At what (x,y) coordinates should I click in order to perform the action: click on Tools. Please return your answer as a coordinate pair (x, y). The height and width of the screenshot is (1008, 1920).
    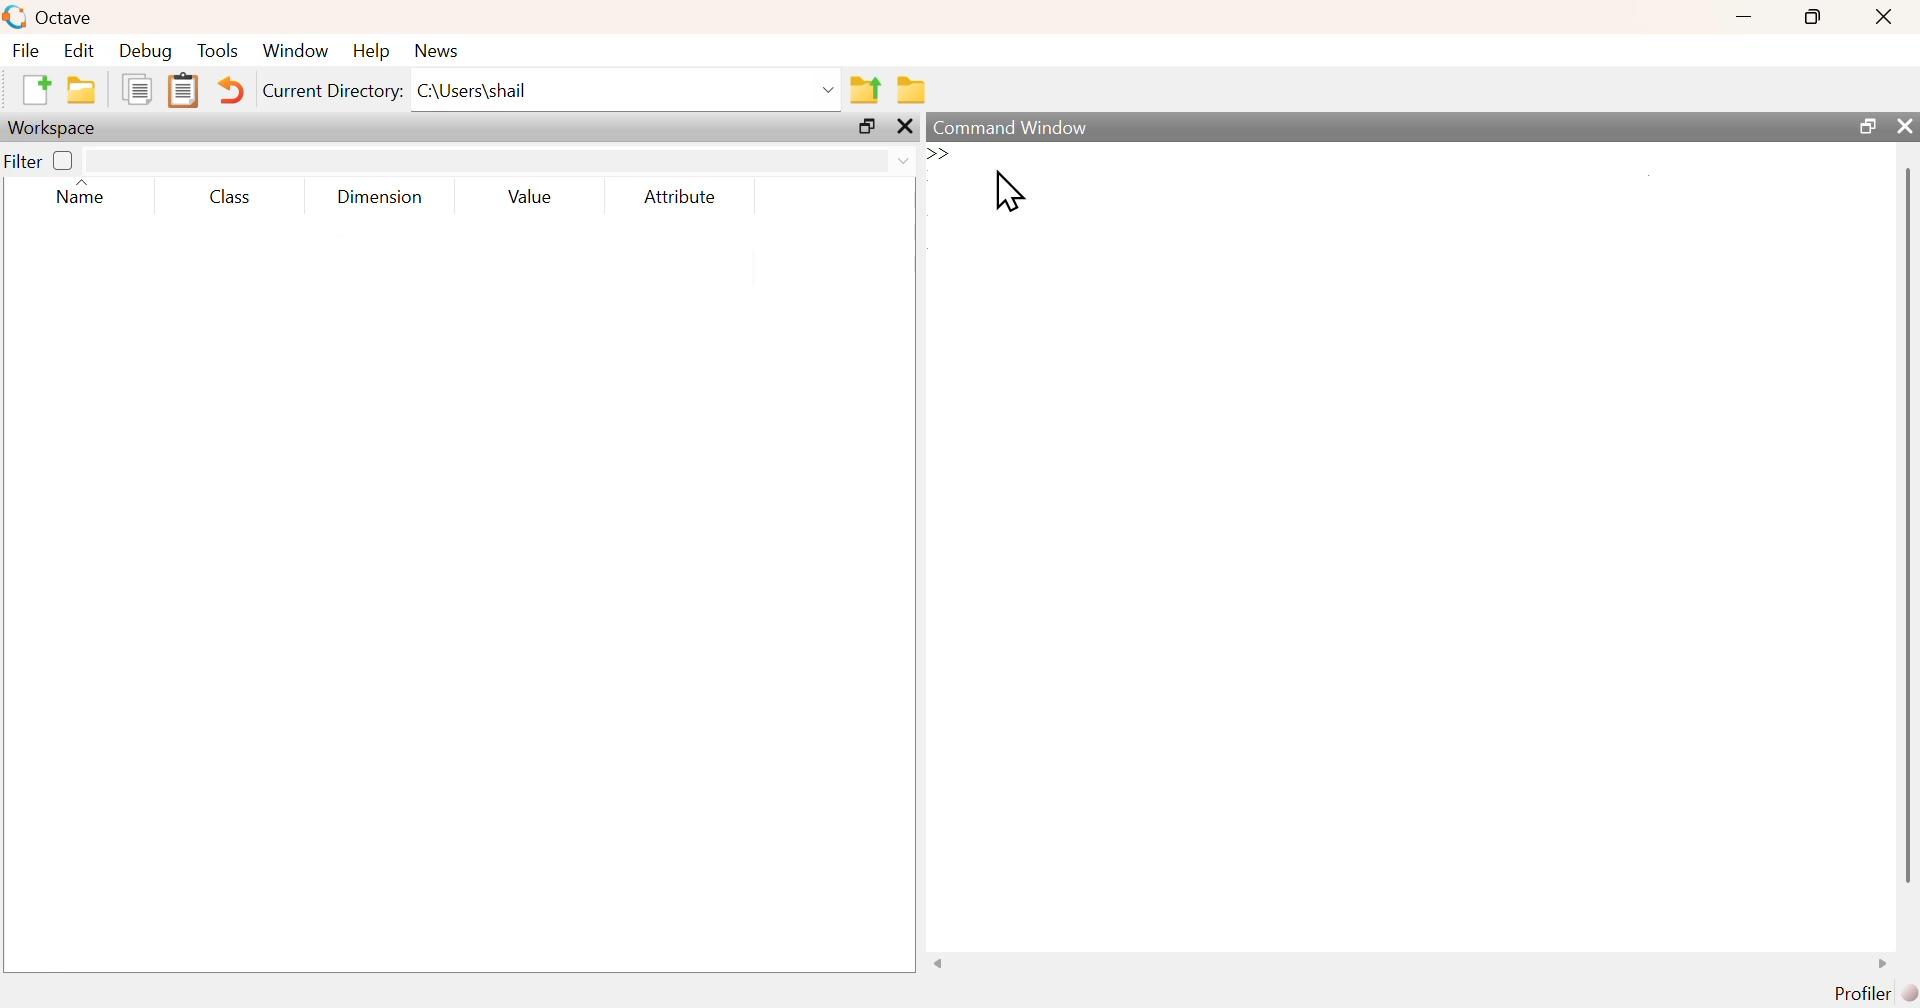
    Looking at the image, I should click on (218, 50).